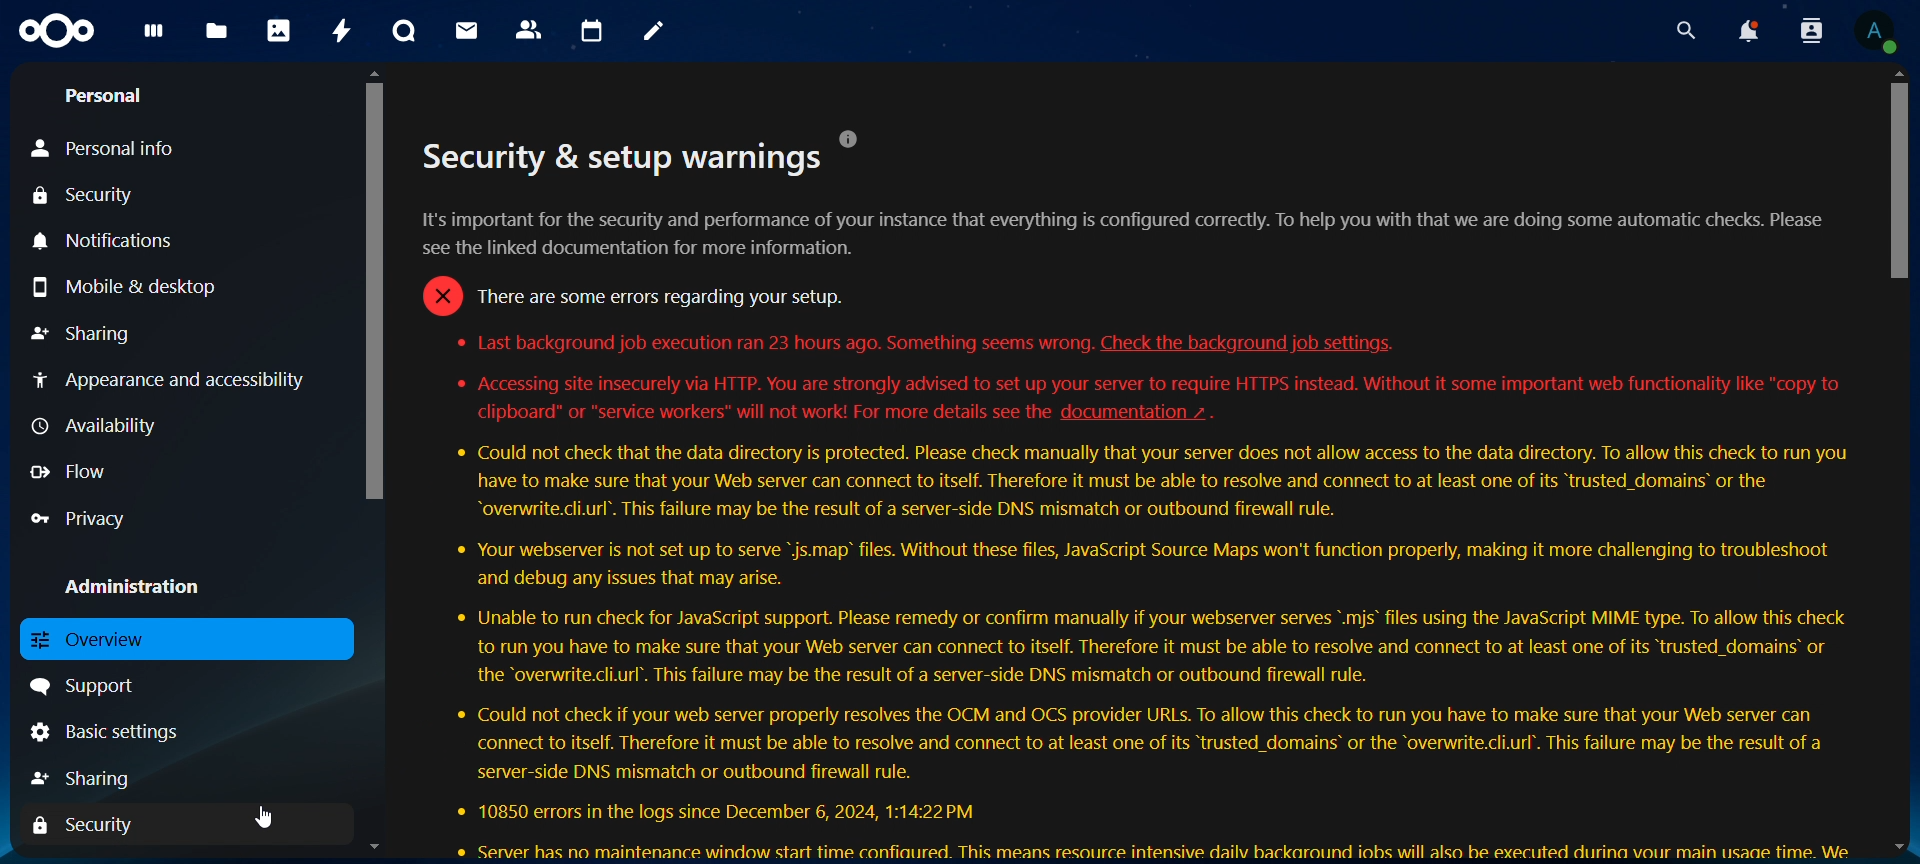  Describe the element at coordinates (343, 31) in the screenshot. I see `activity` at that location.